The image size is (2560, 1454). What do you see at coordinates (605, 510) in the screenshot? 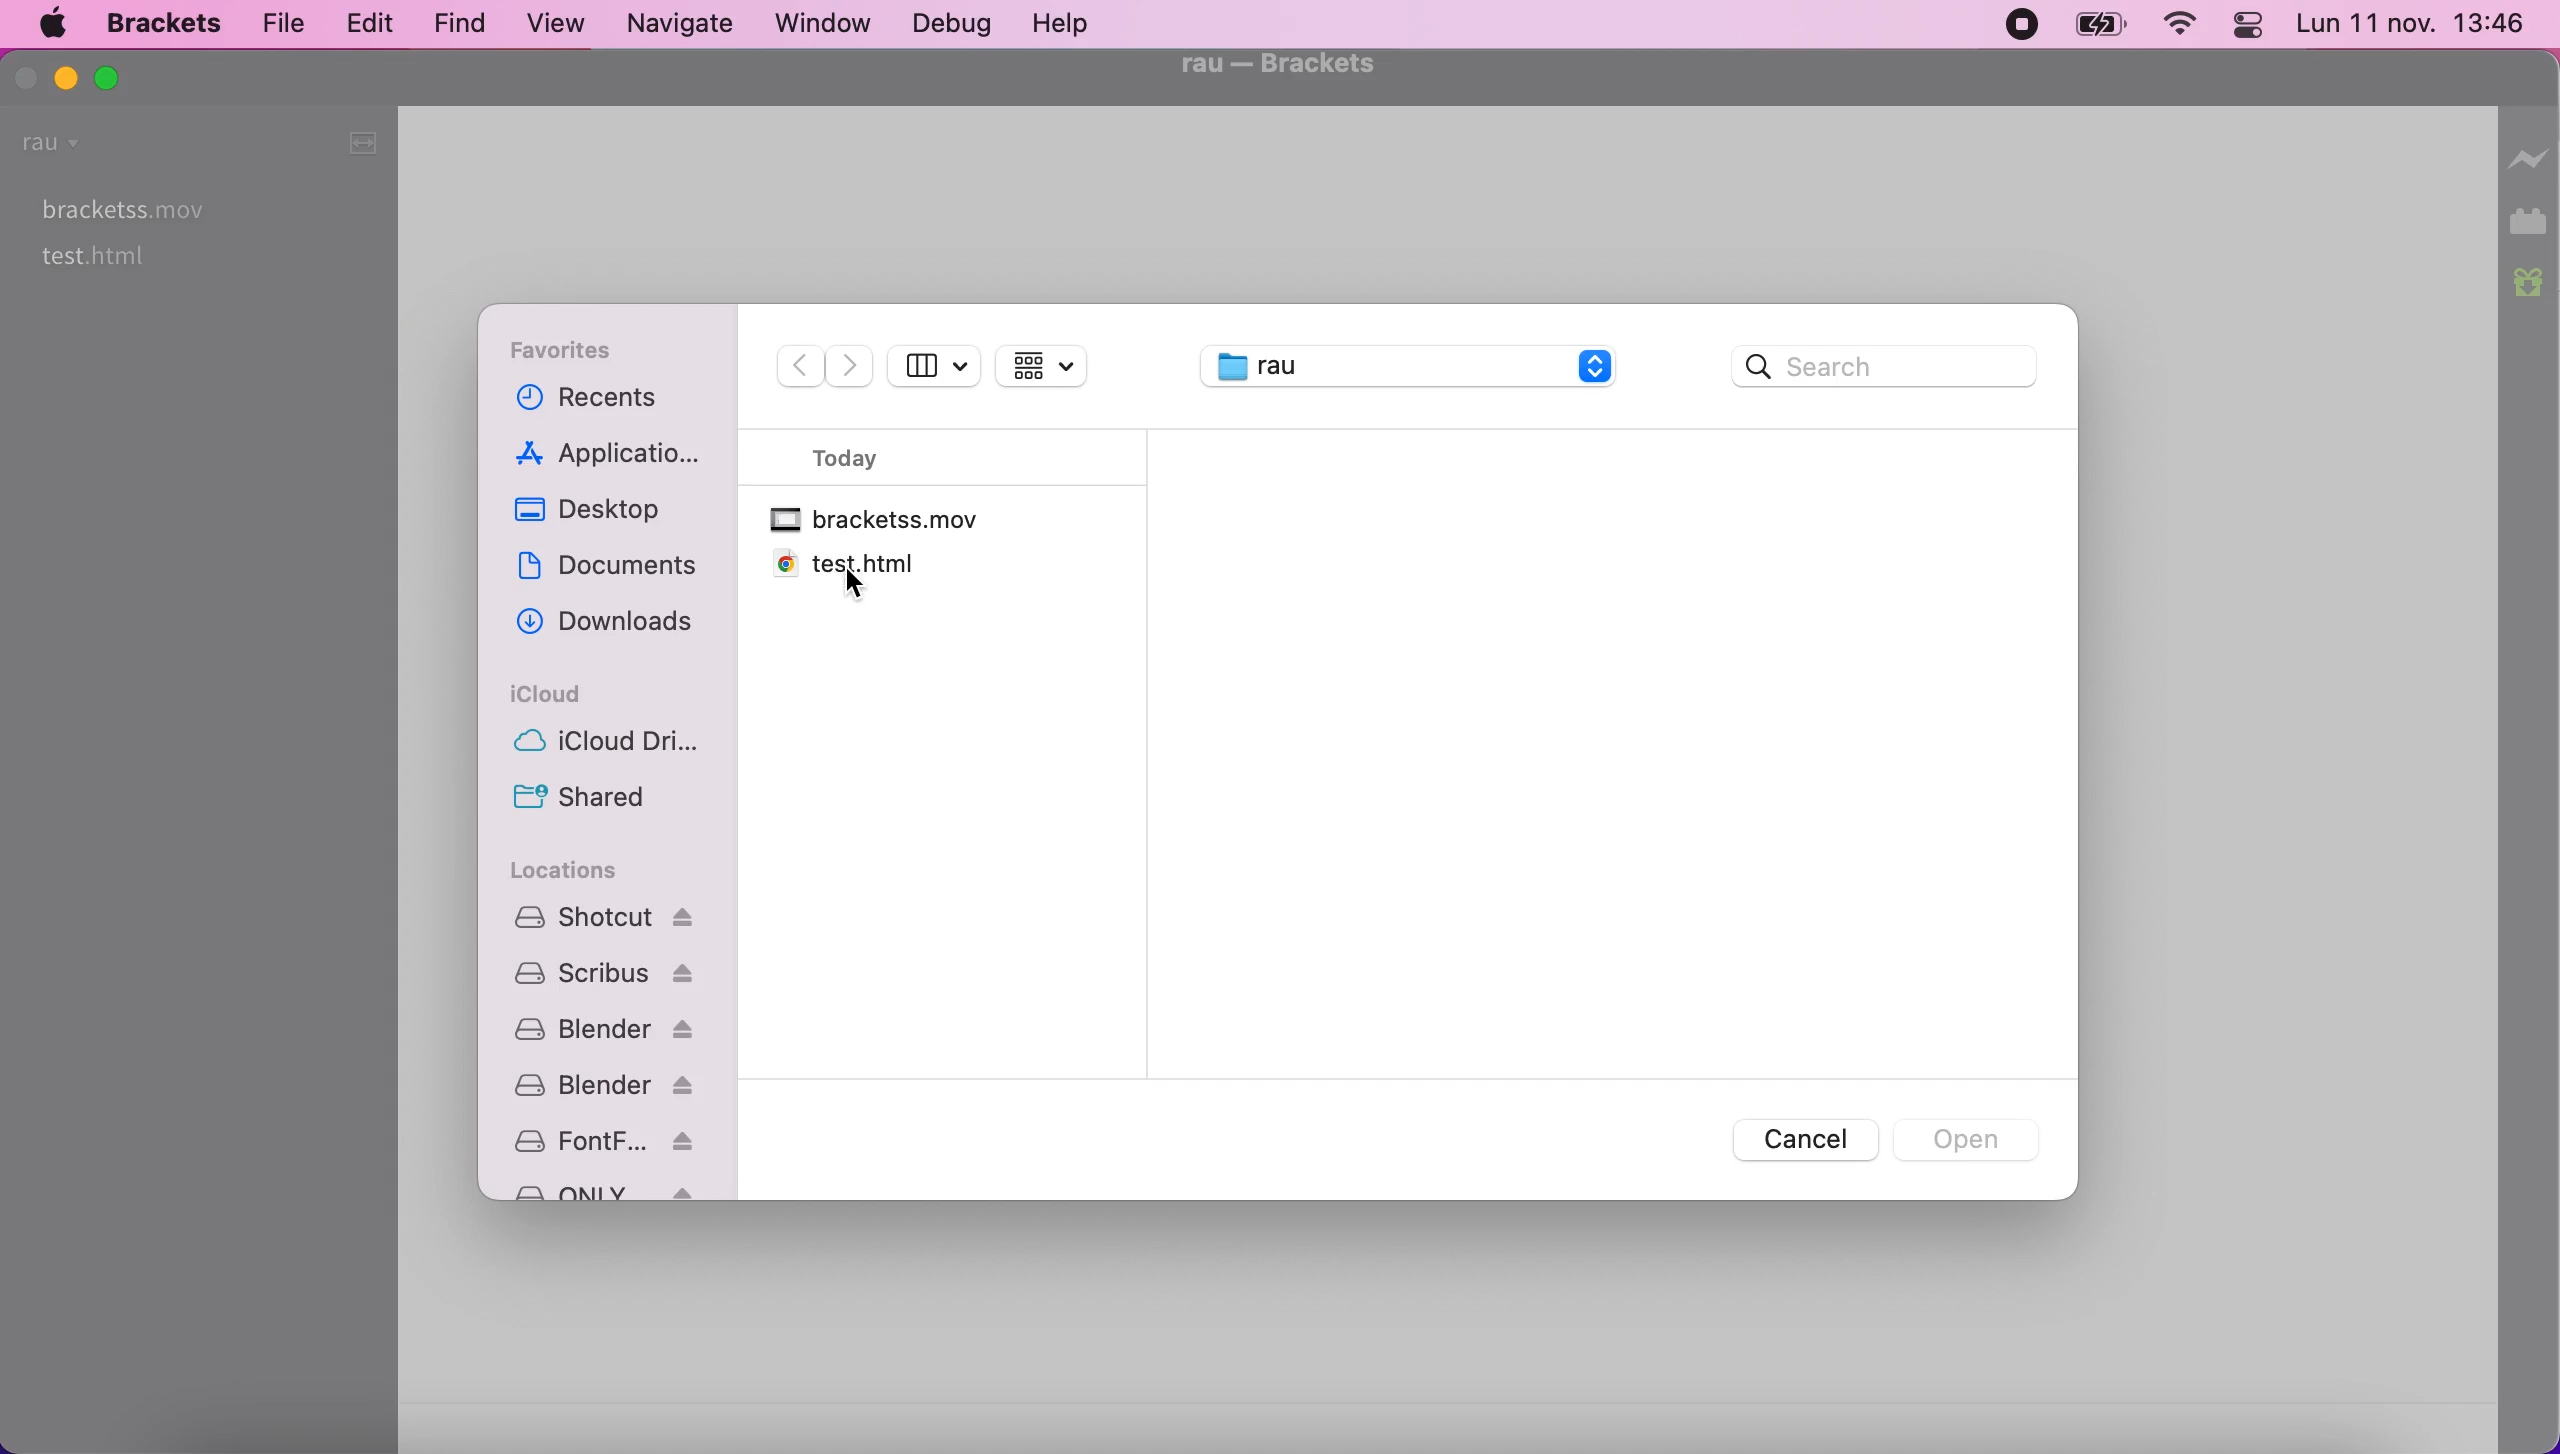
I see `desktop` at bounding box center [605, 510].